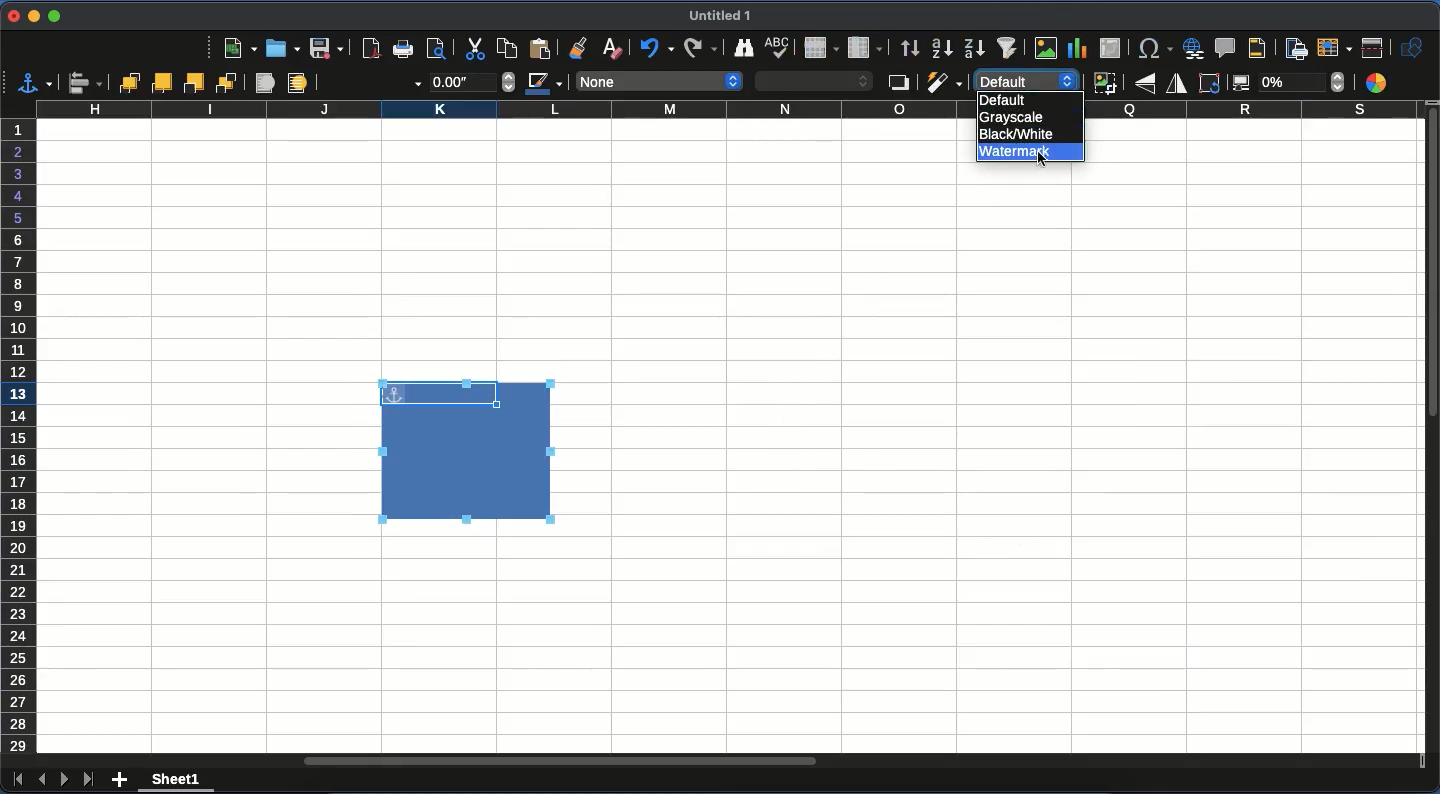 This screenshot has height=794, width=1440. I want to click on hyperlink, so click(1193, 48).